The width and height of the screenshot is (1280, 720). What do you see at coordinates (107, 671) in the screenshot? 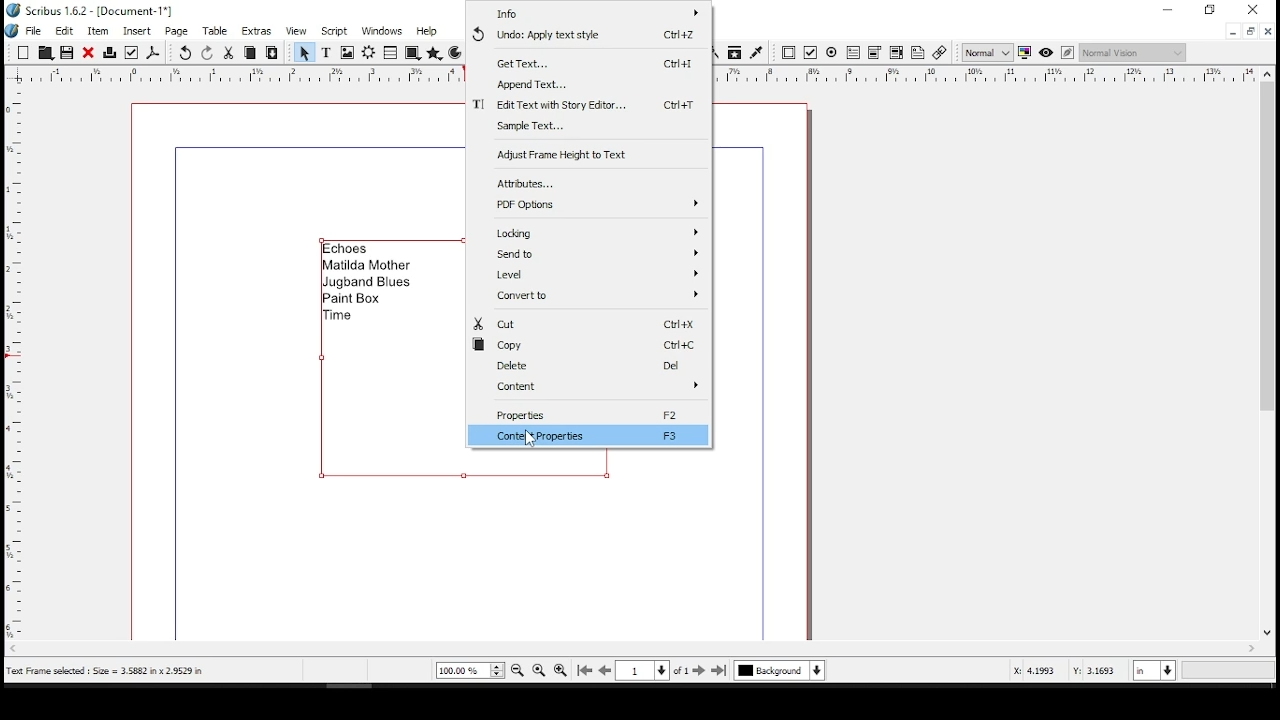
I see `text frame selected: size = 3.5882 x 2.9529 in` at bounding box center [107, 671].